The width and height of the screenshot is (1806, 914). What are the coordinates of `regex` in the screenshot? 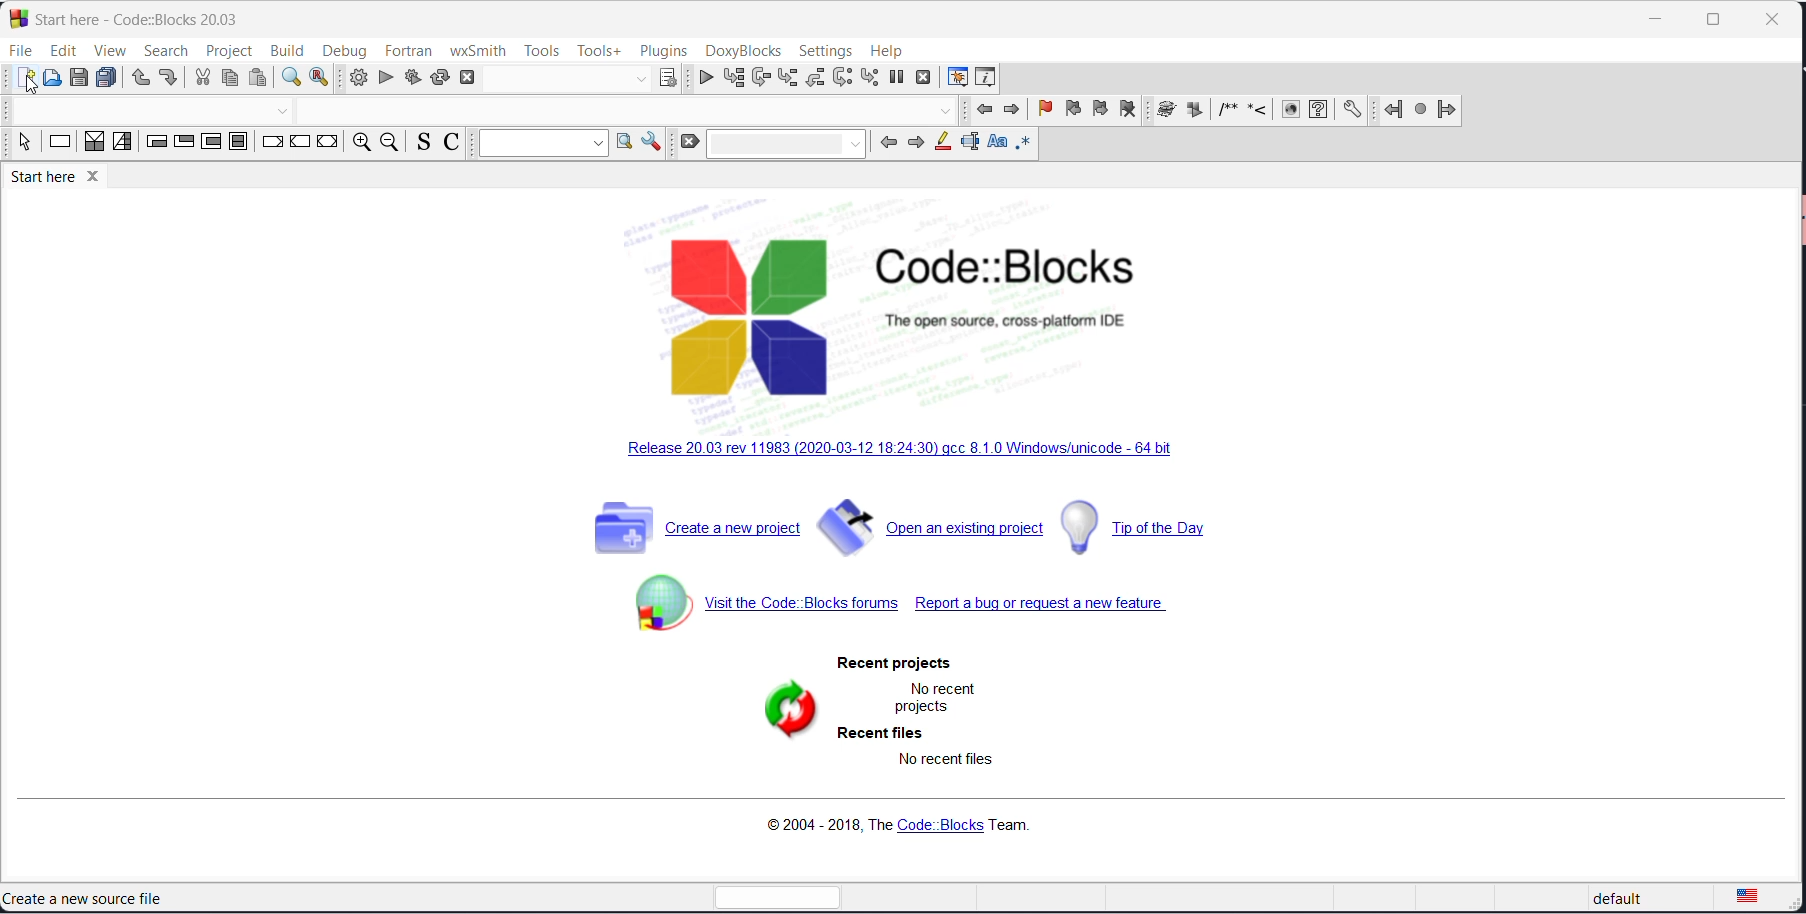 It's located at (1026, 145).